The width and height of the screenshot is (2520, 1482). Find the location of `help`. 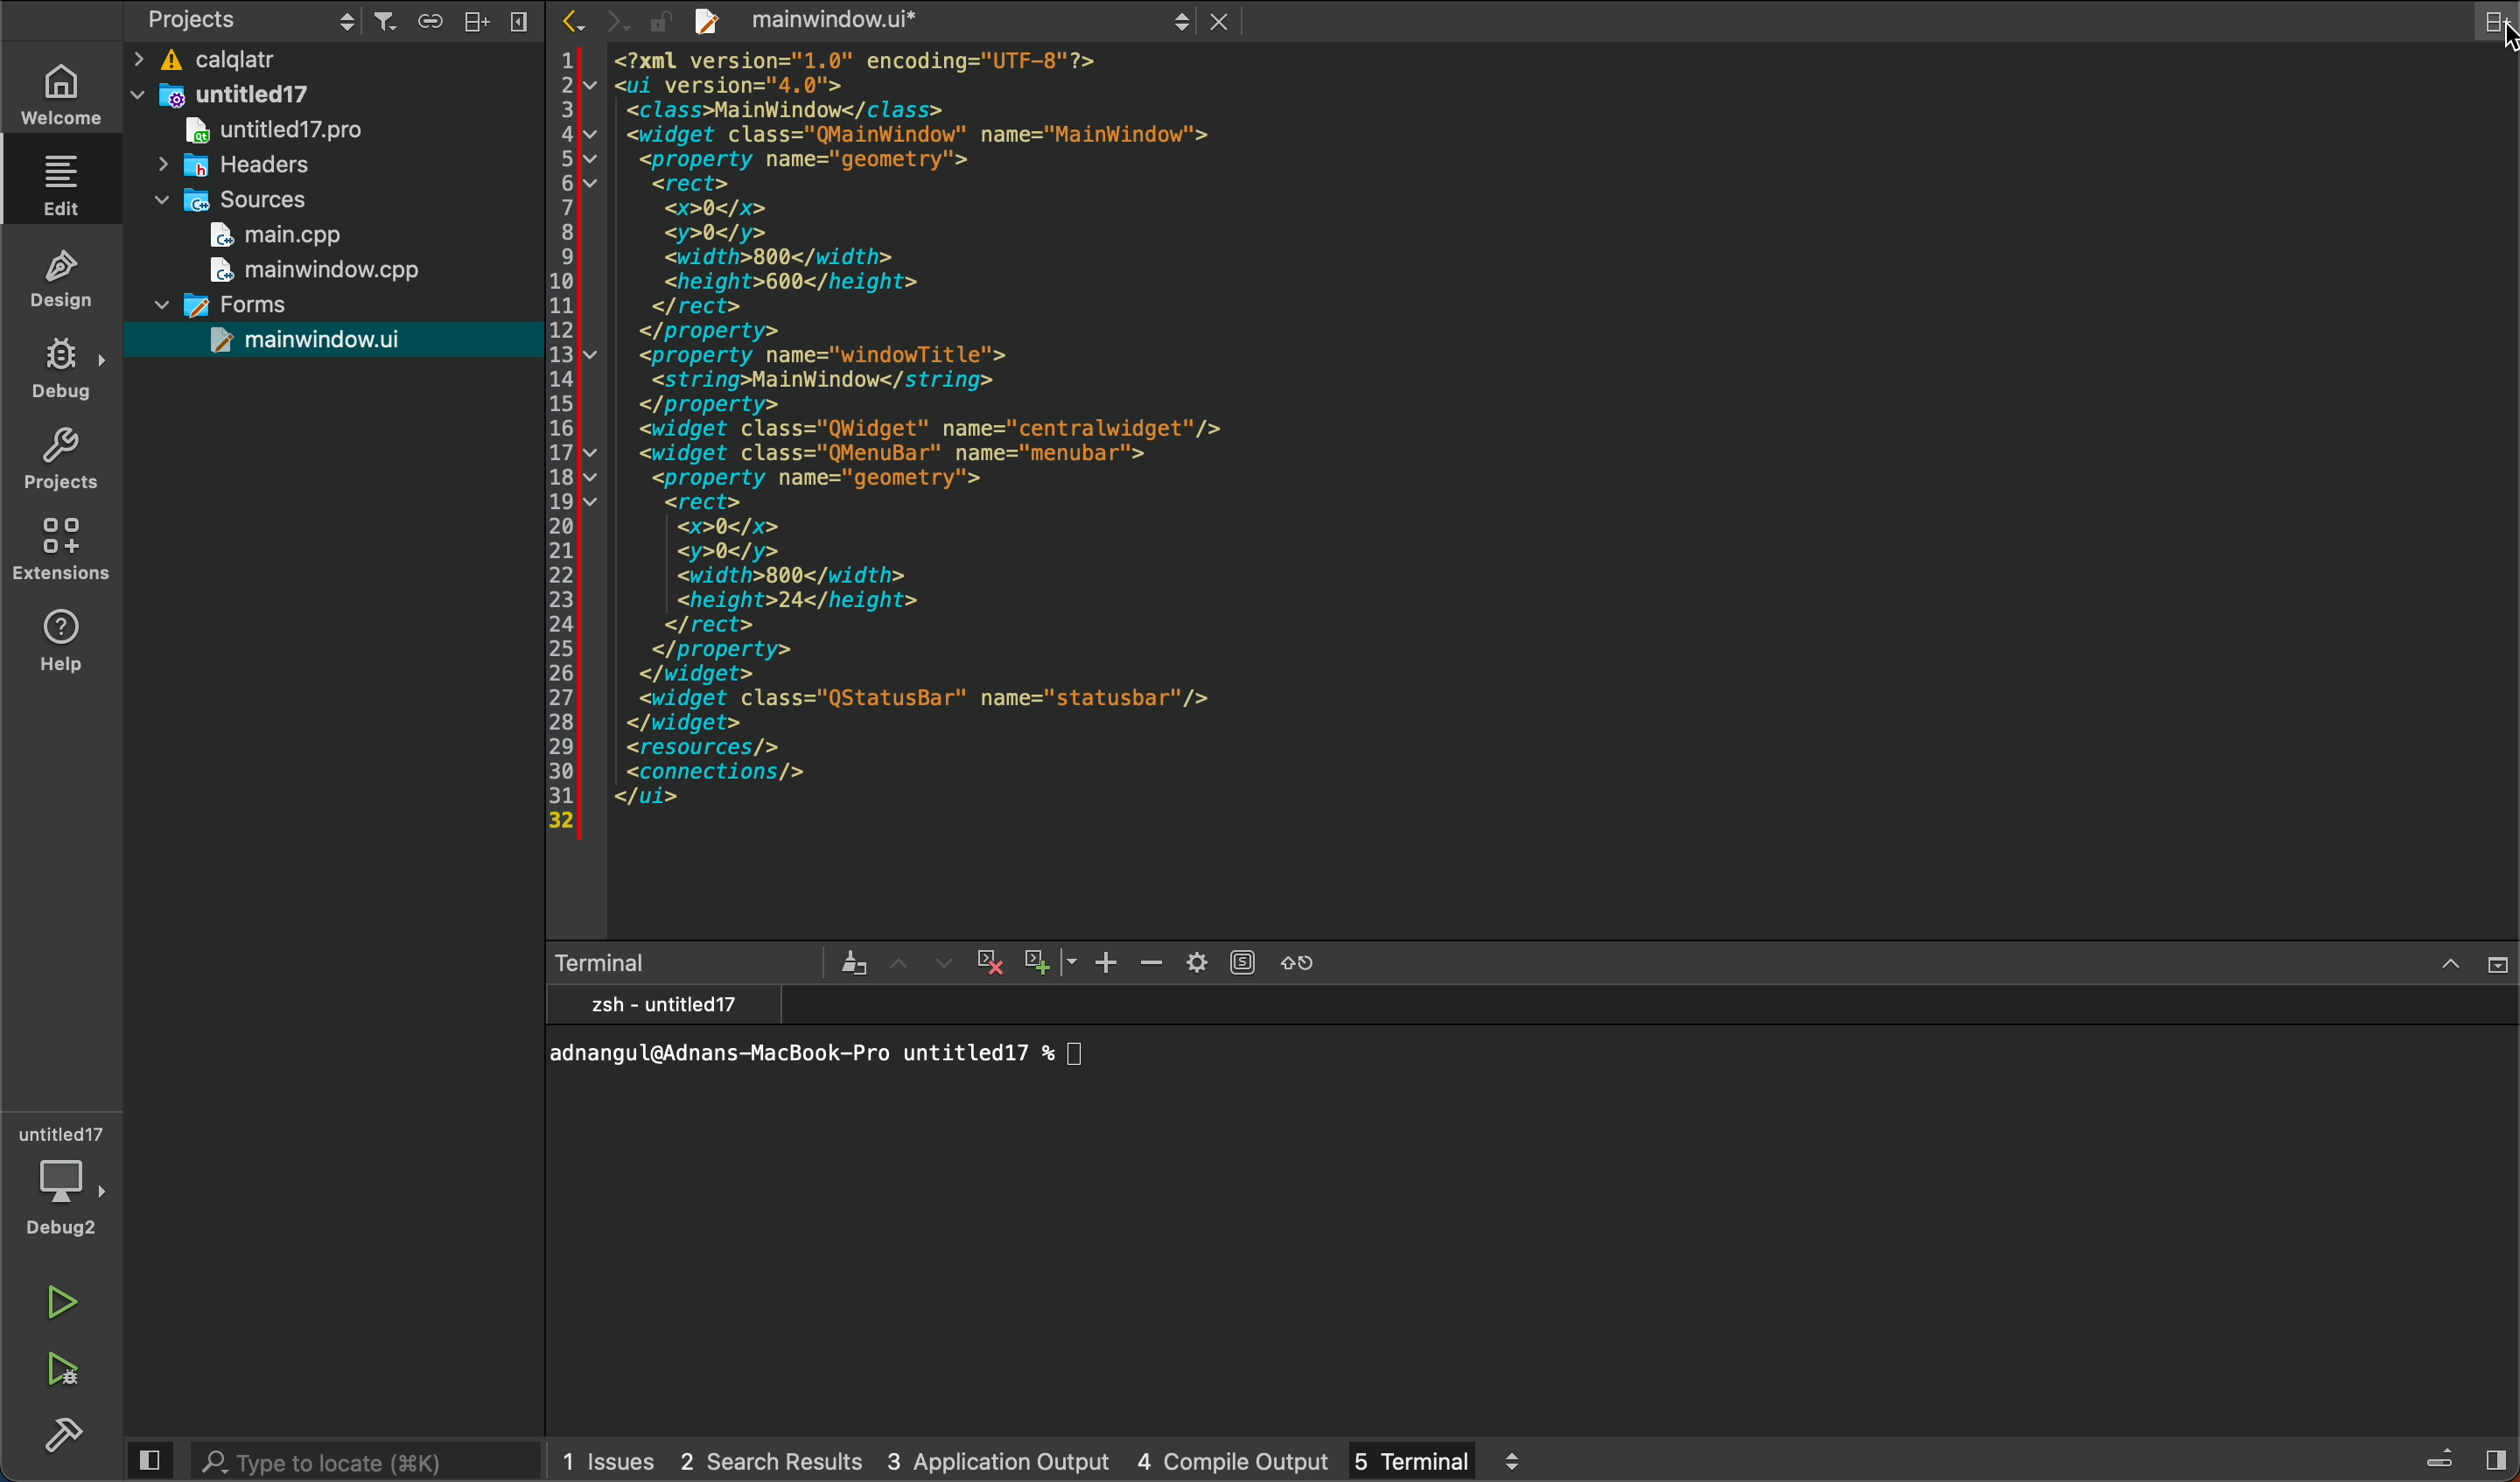

help is located at coordinates (64, 645).